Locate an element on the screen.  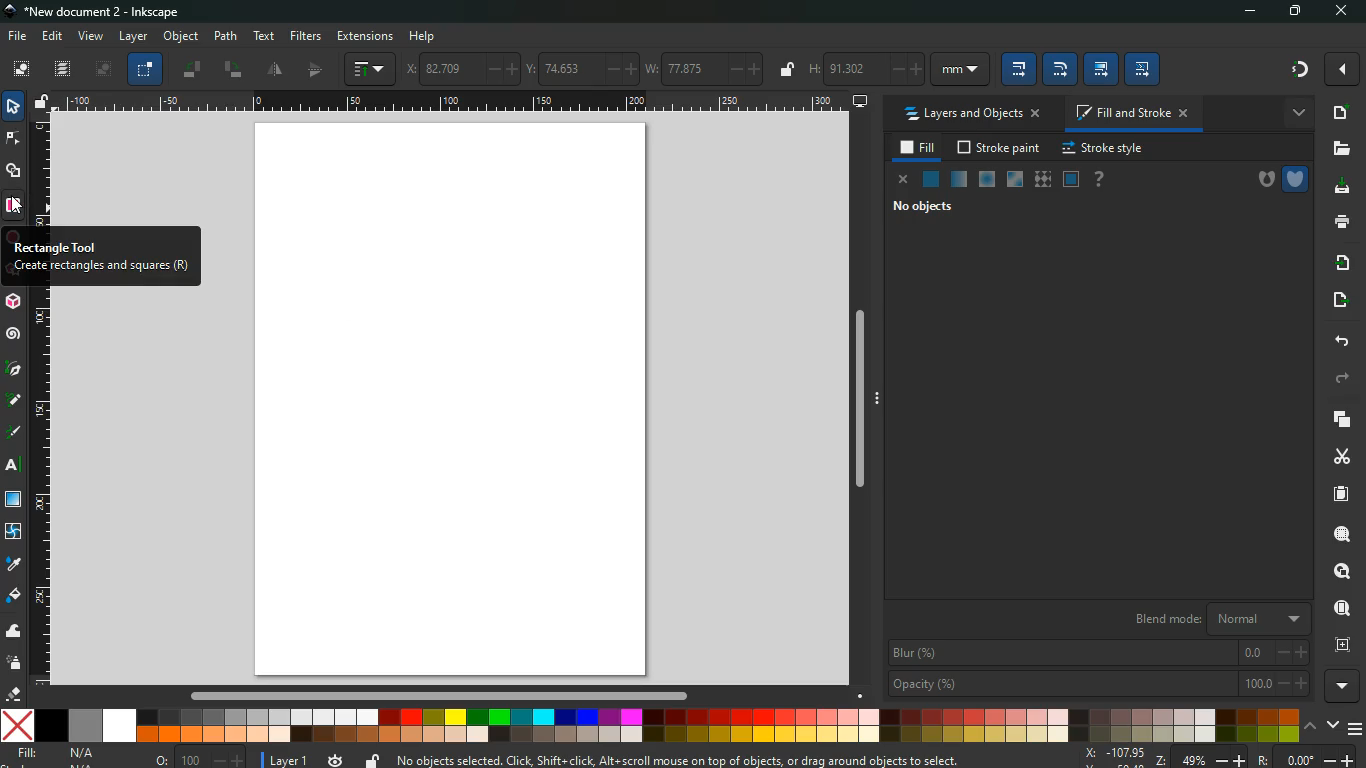
cut is located at coordinates (1340, 458).